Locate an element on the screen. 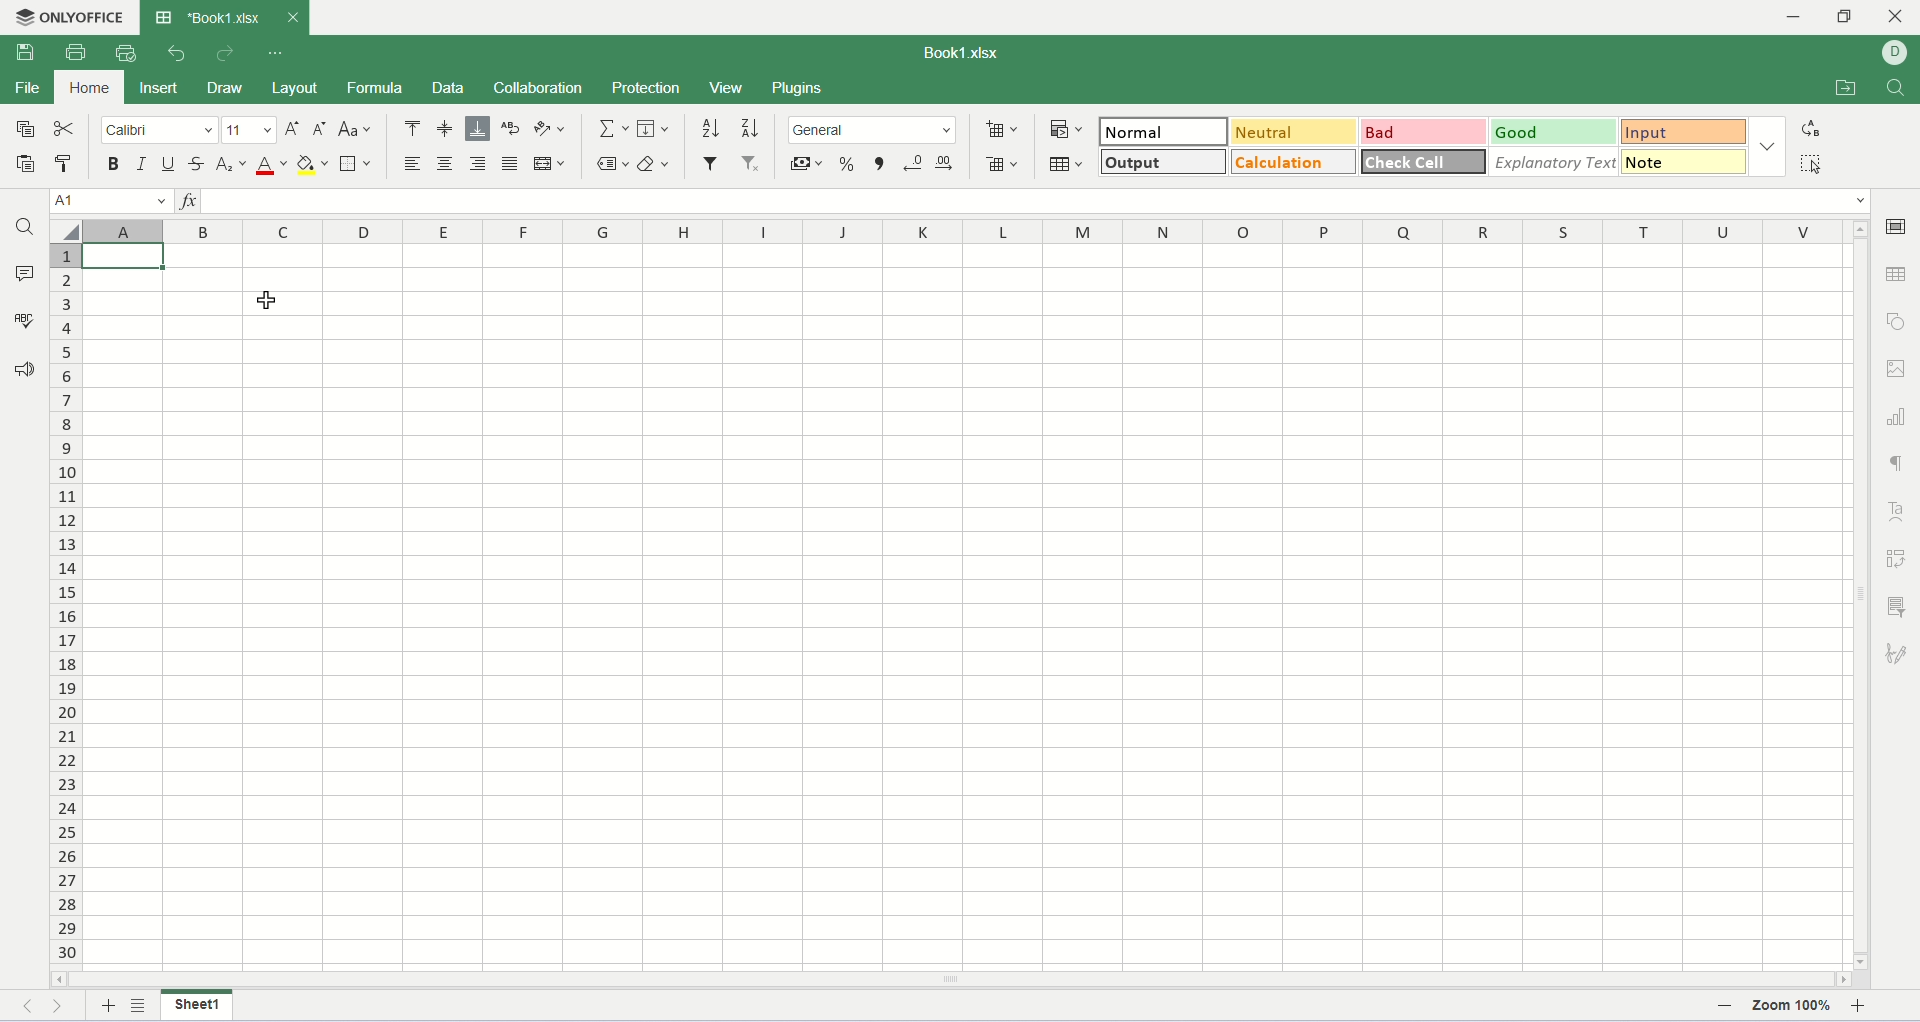 Image resolution: width=1920 pixels, height=1022 pixels. remove cell is located at coordinates (1006, 162).